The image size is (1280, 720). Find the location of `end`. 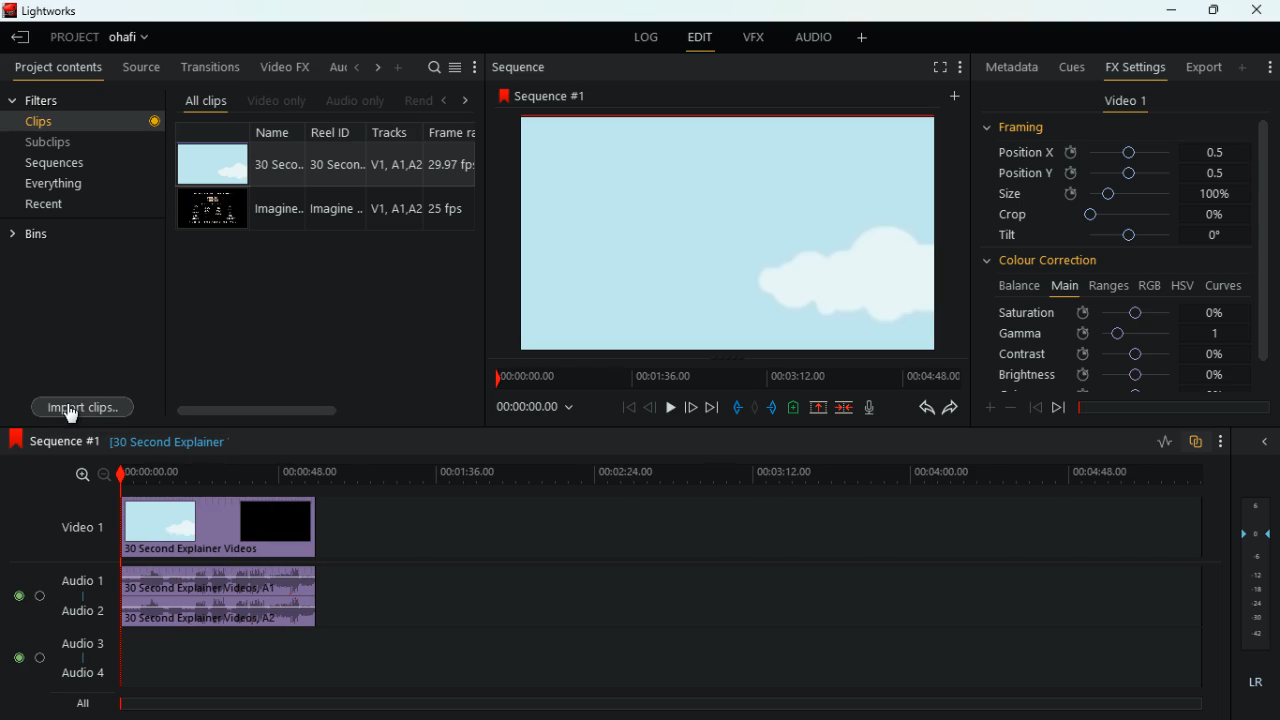

end is located at coordinates (714, 407).